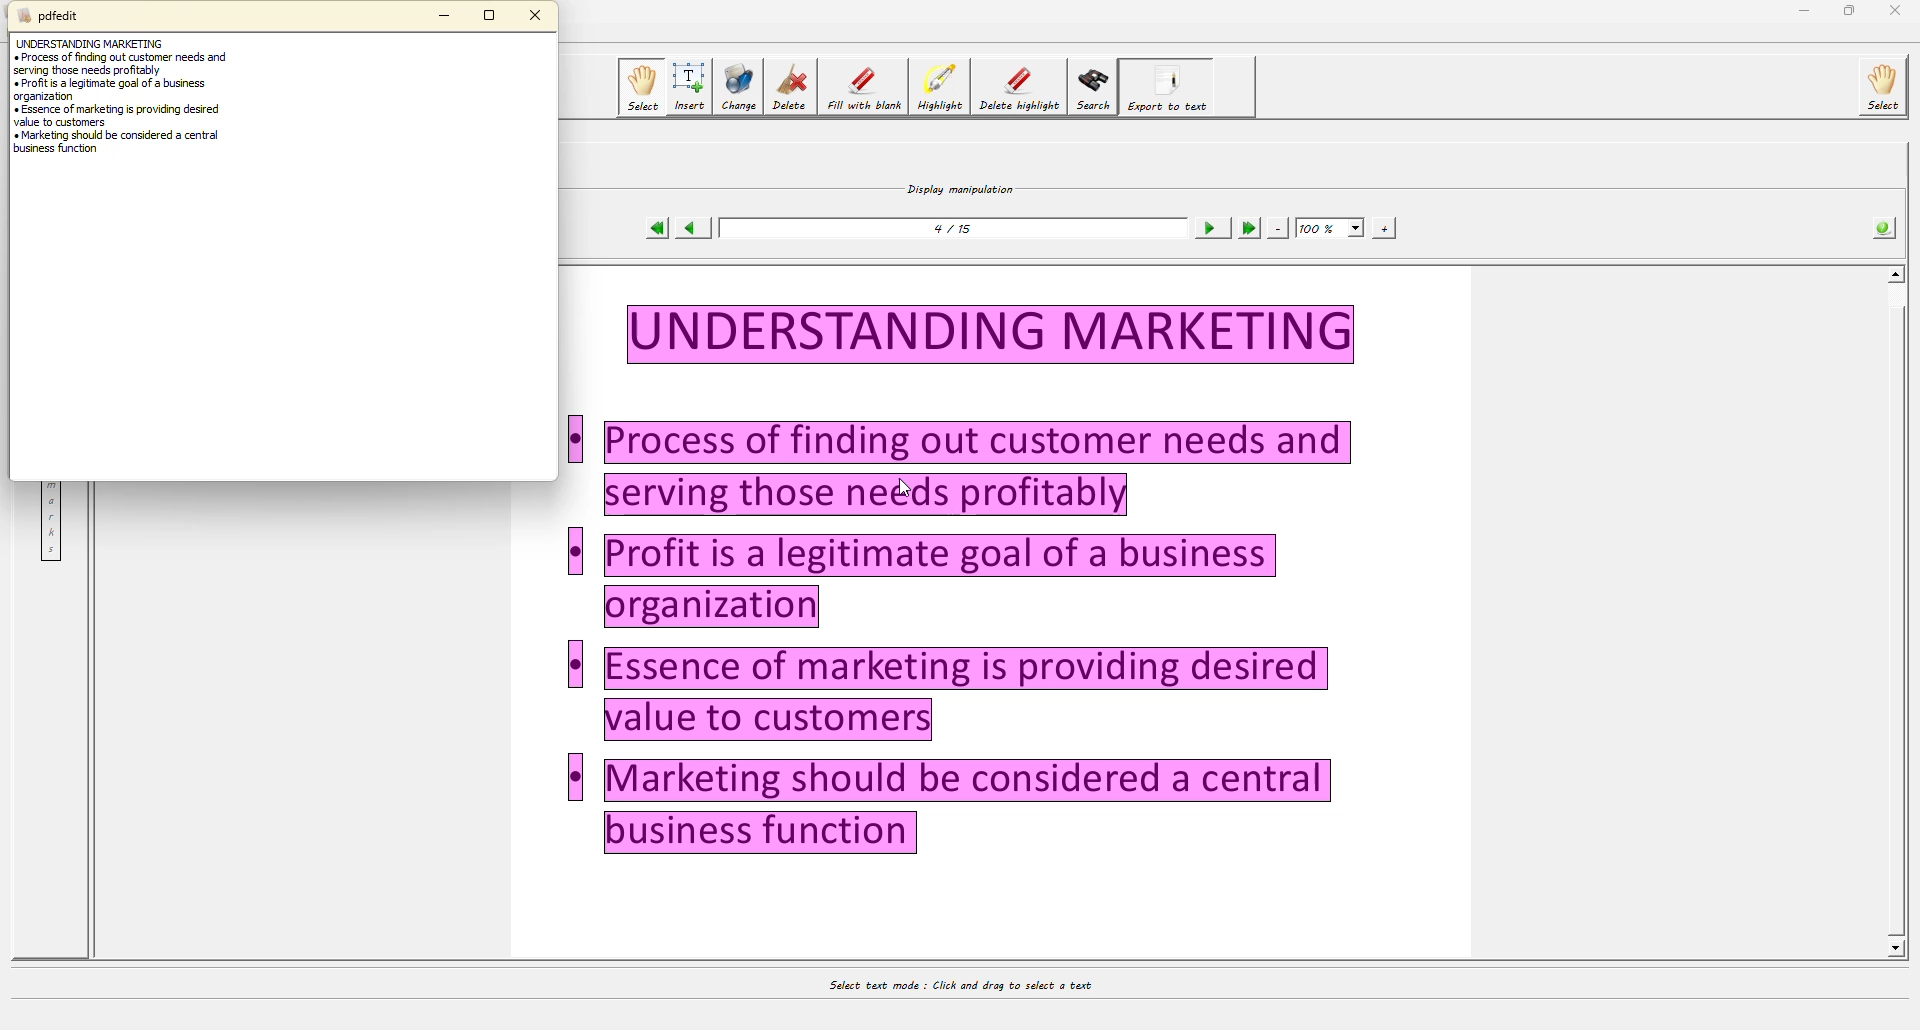  What do you see at coordinates (1898, 953) in the screenshot?
I see `` at bounding box center [1898, 953].